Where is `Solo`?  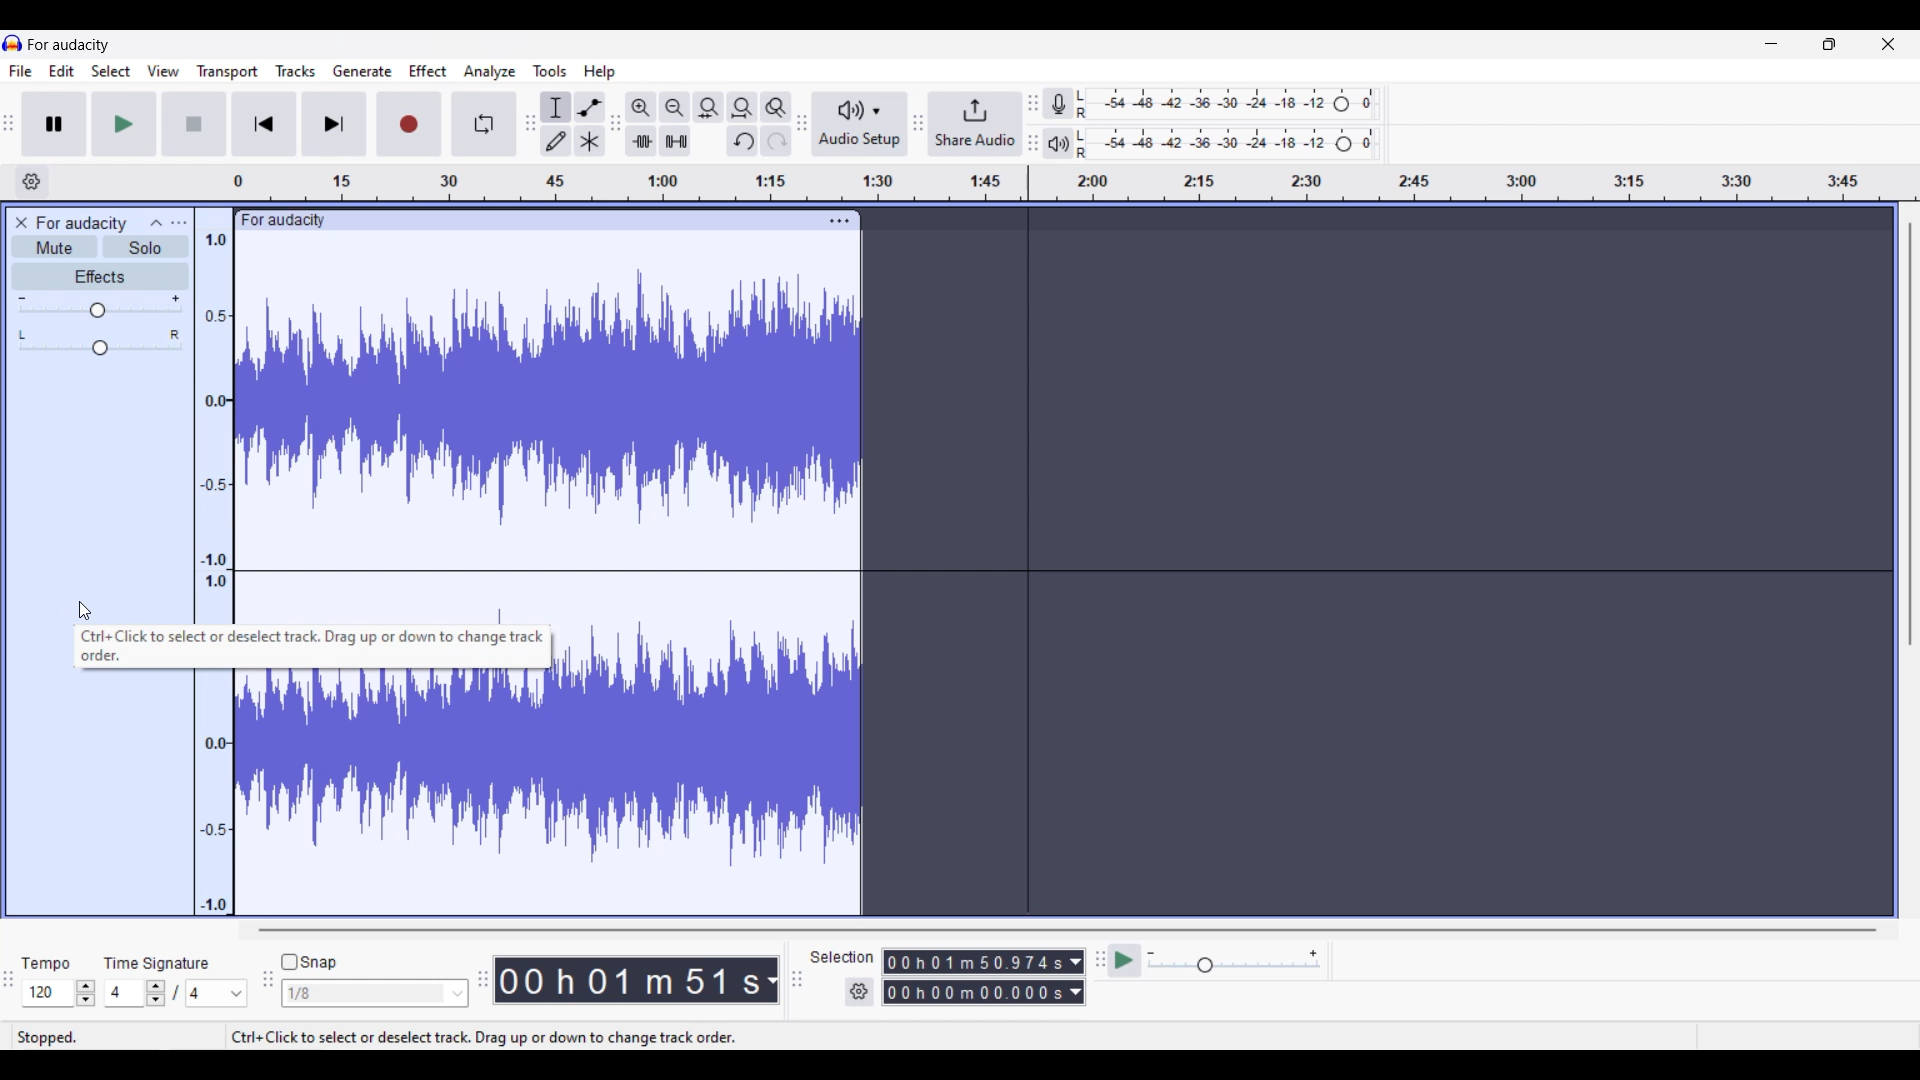
Solo is located at coordinates (146, 247).